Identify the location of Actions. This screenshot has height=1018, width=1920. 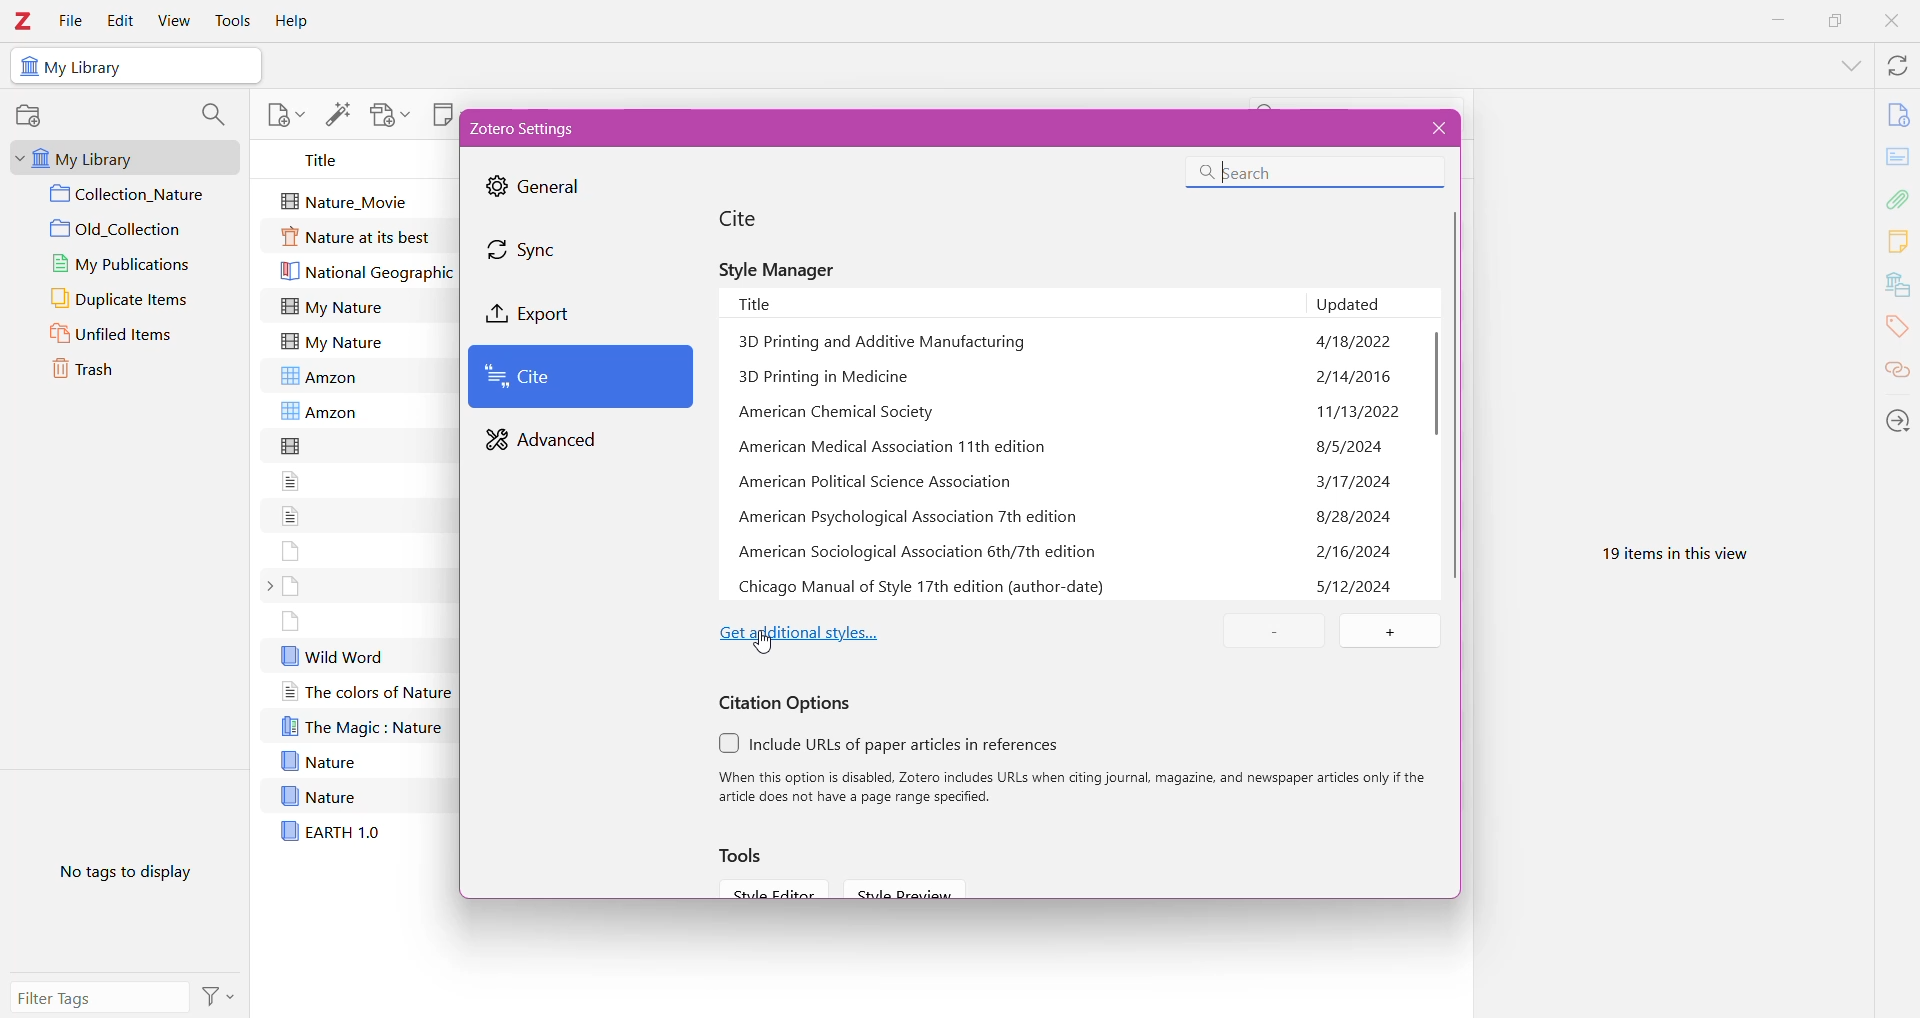
(222, 995).